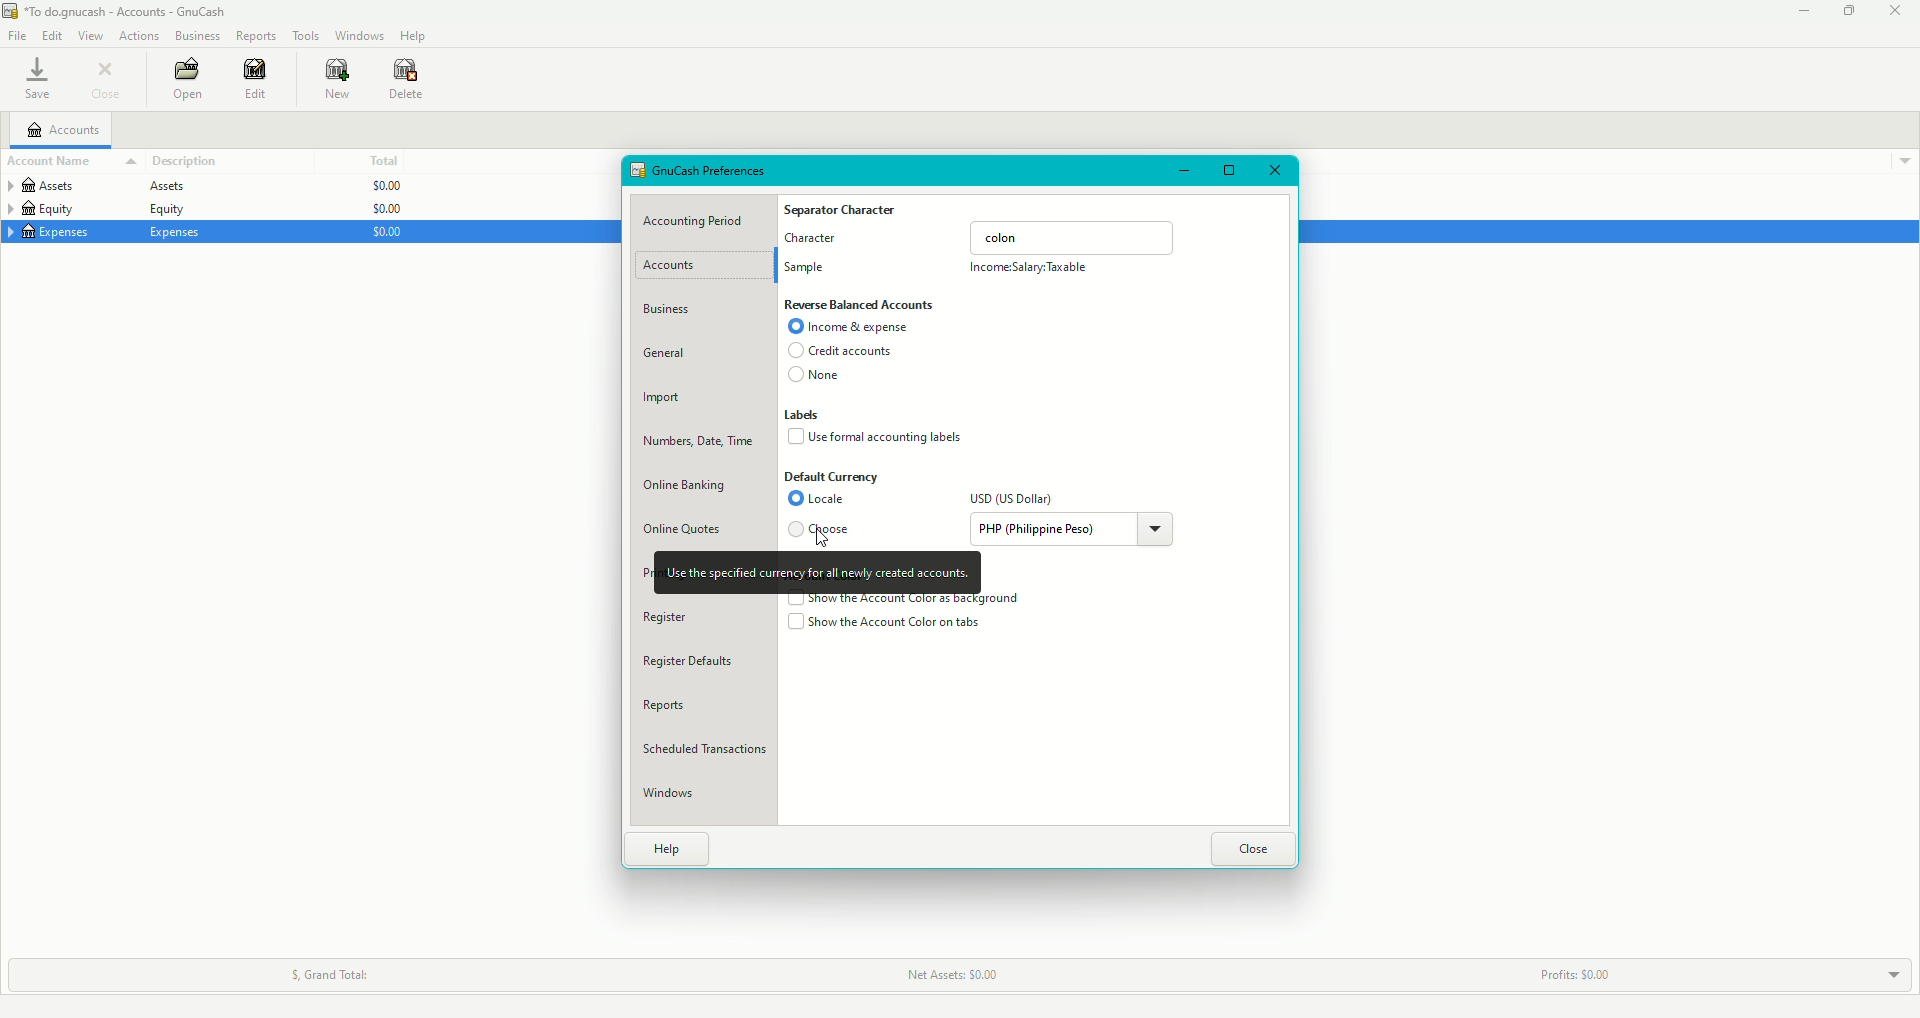  Describe the element at coordinates (818, 540) in the screenshot. I see `cursor` at that location.